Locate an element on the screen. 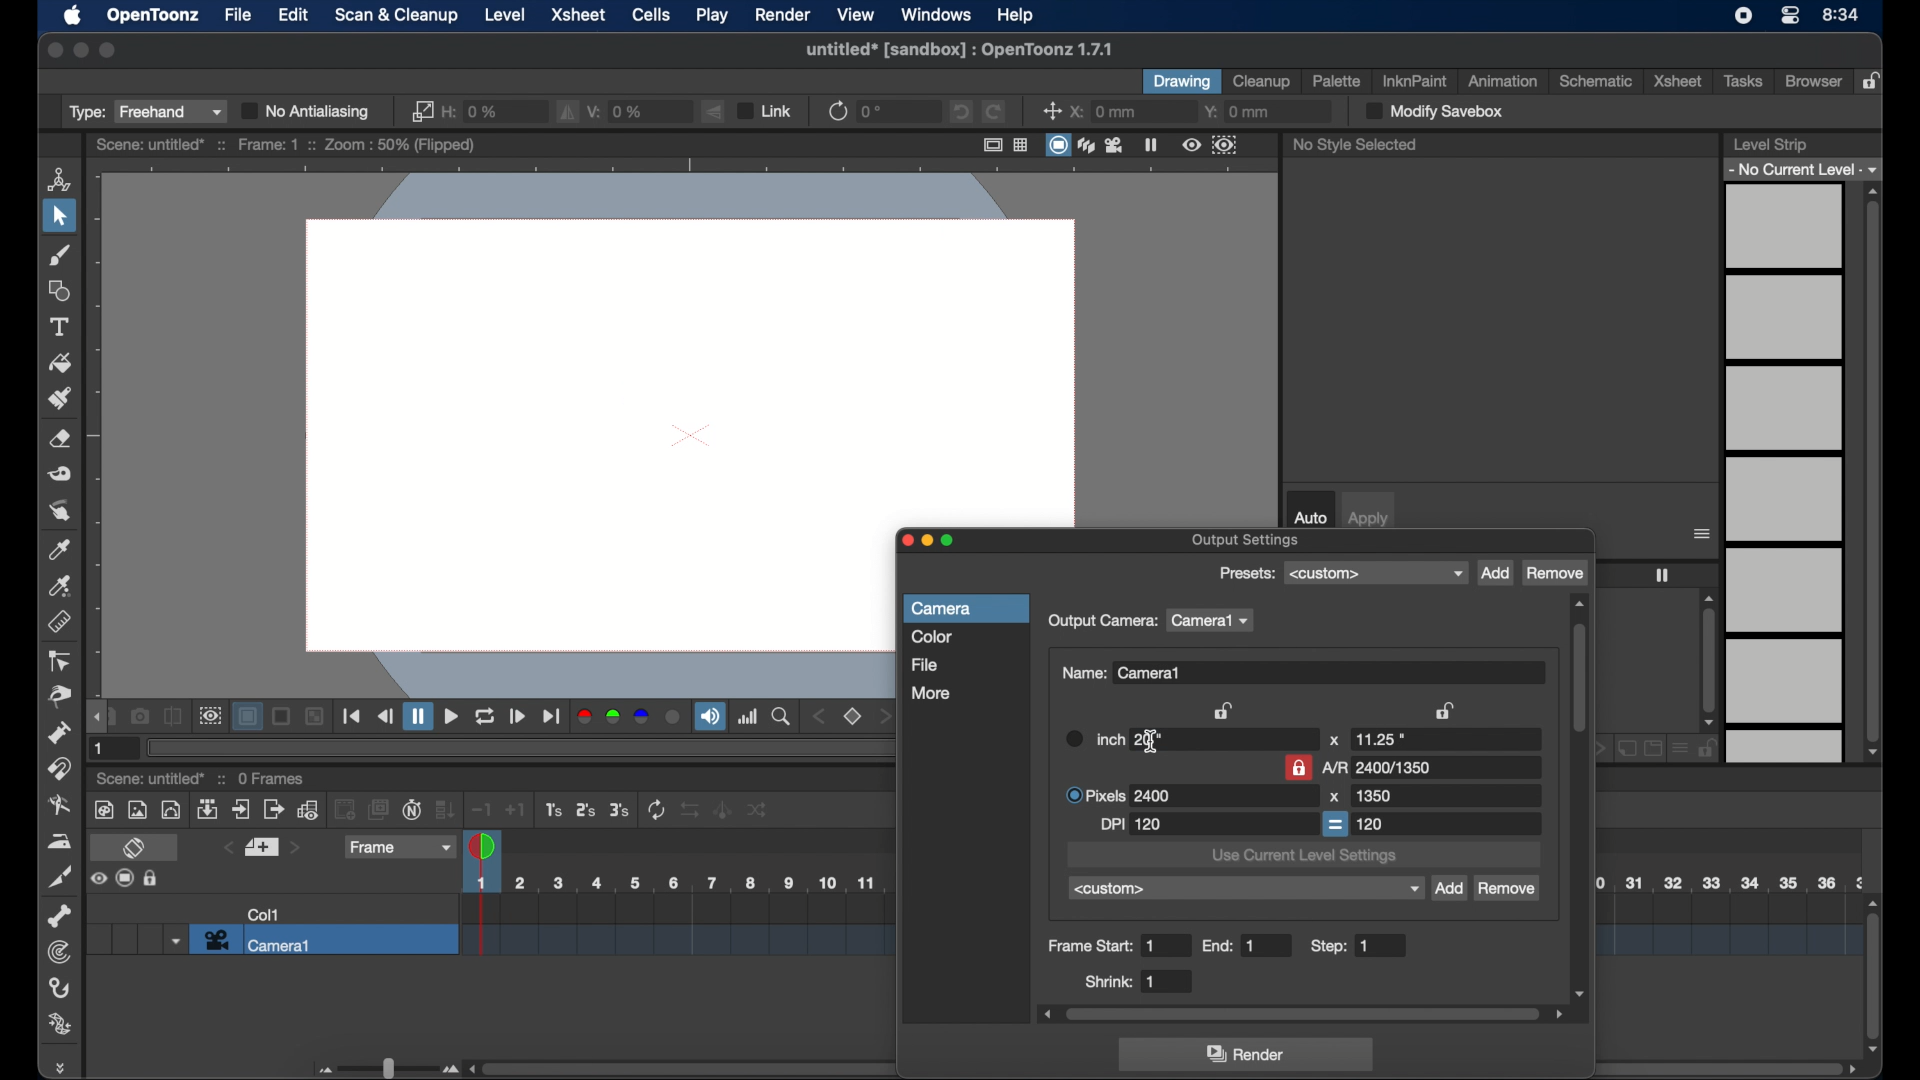   is located at coordinates (586, 806).